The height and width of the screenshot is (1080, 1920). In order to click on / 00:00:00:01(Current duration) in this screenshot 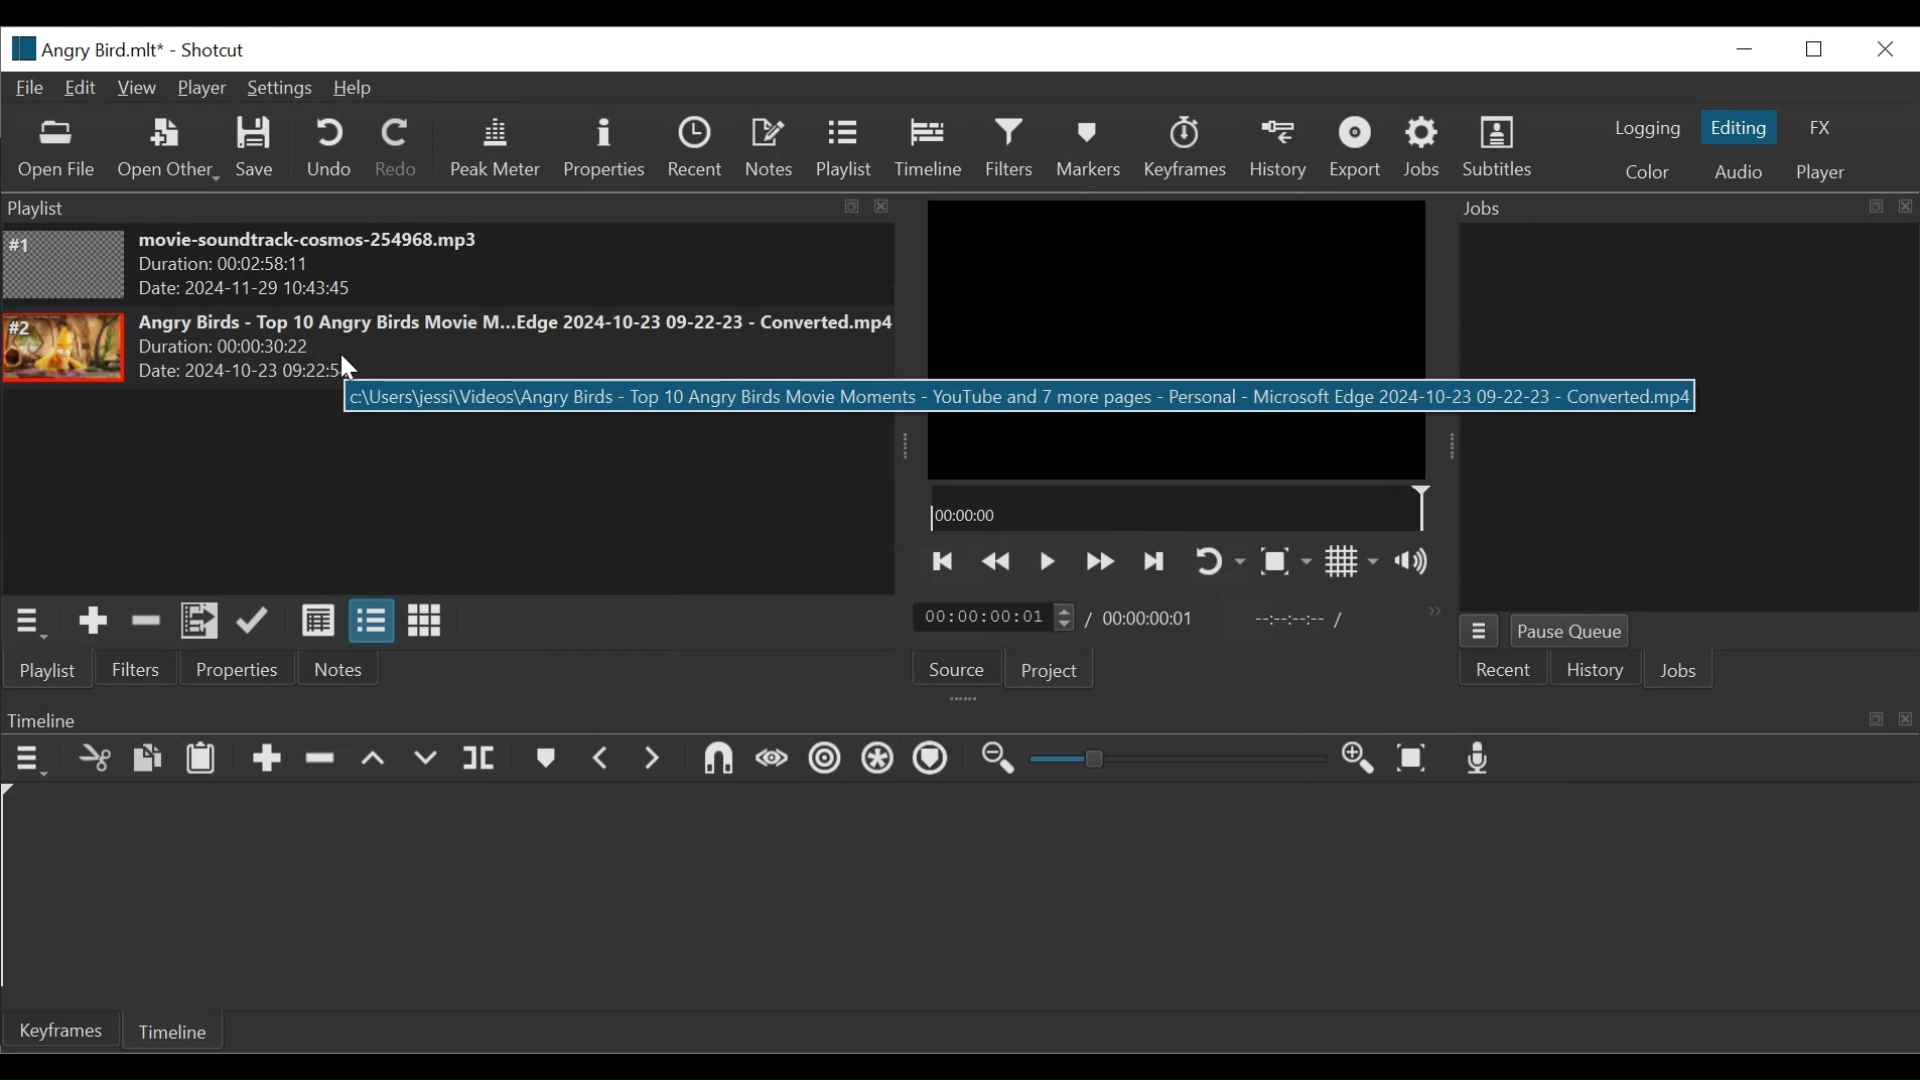, I will do `click(987, 616)`.